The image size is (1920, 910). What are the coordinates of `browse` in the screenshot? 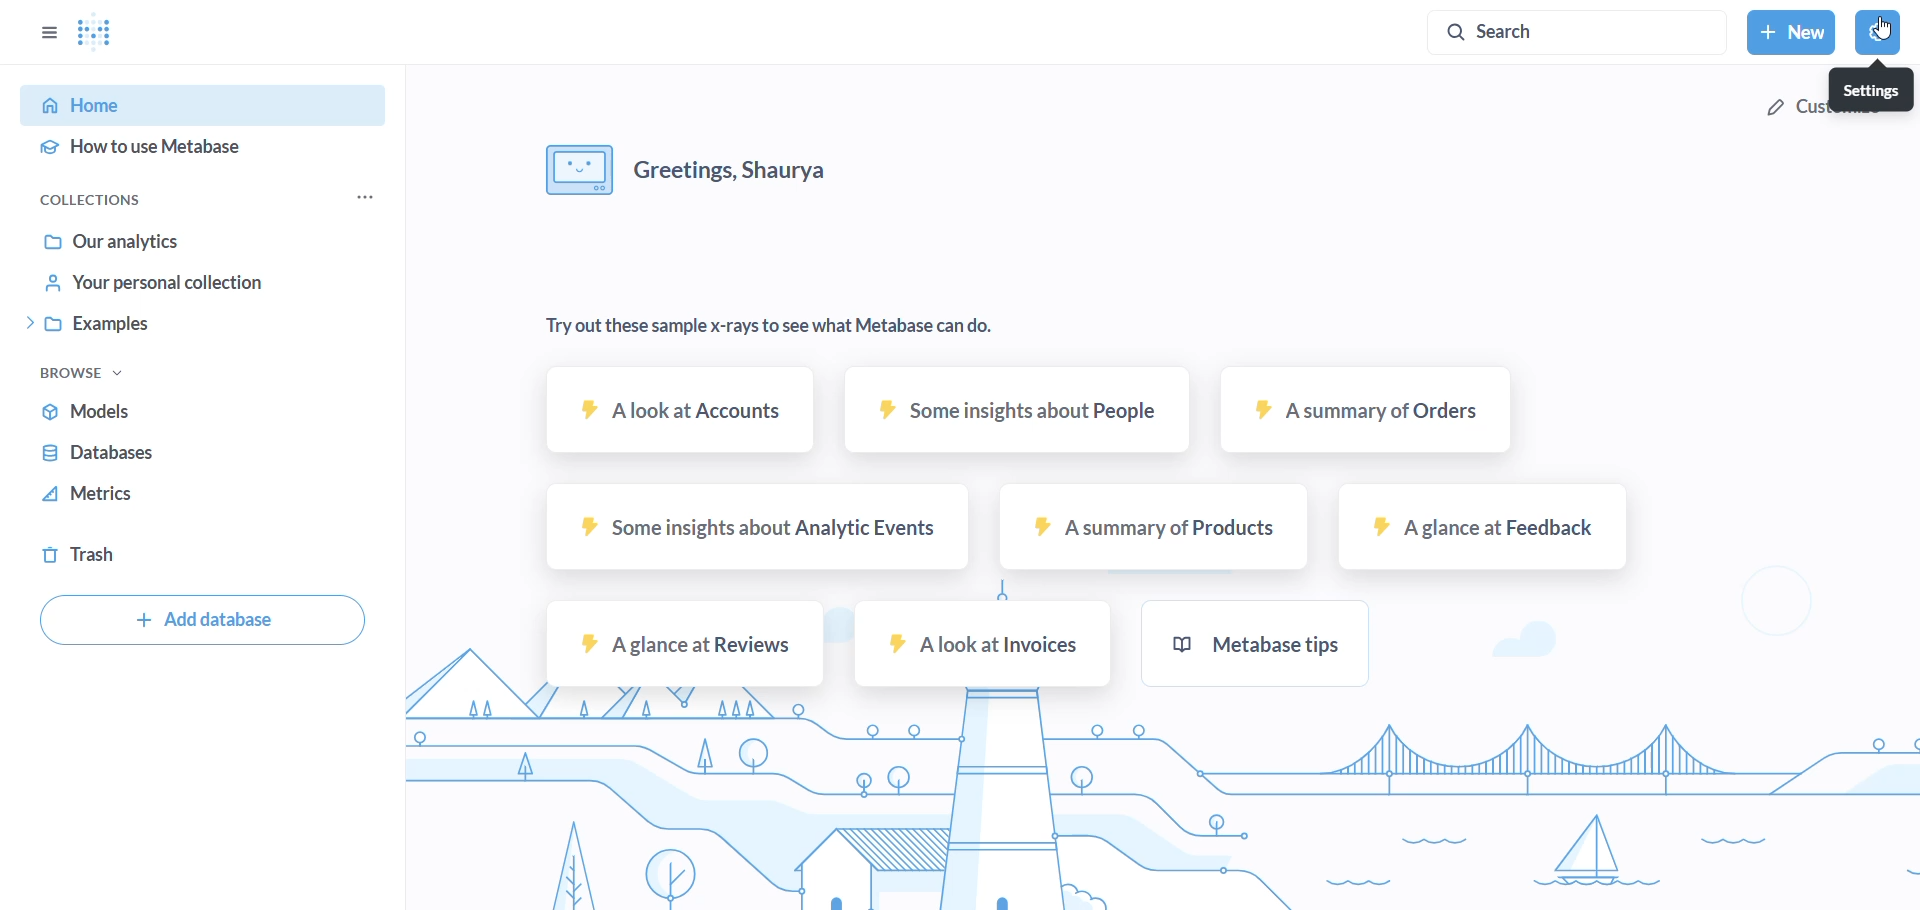 It's located at (100, 375).